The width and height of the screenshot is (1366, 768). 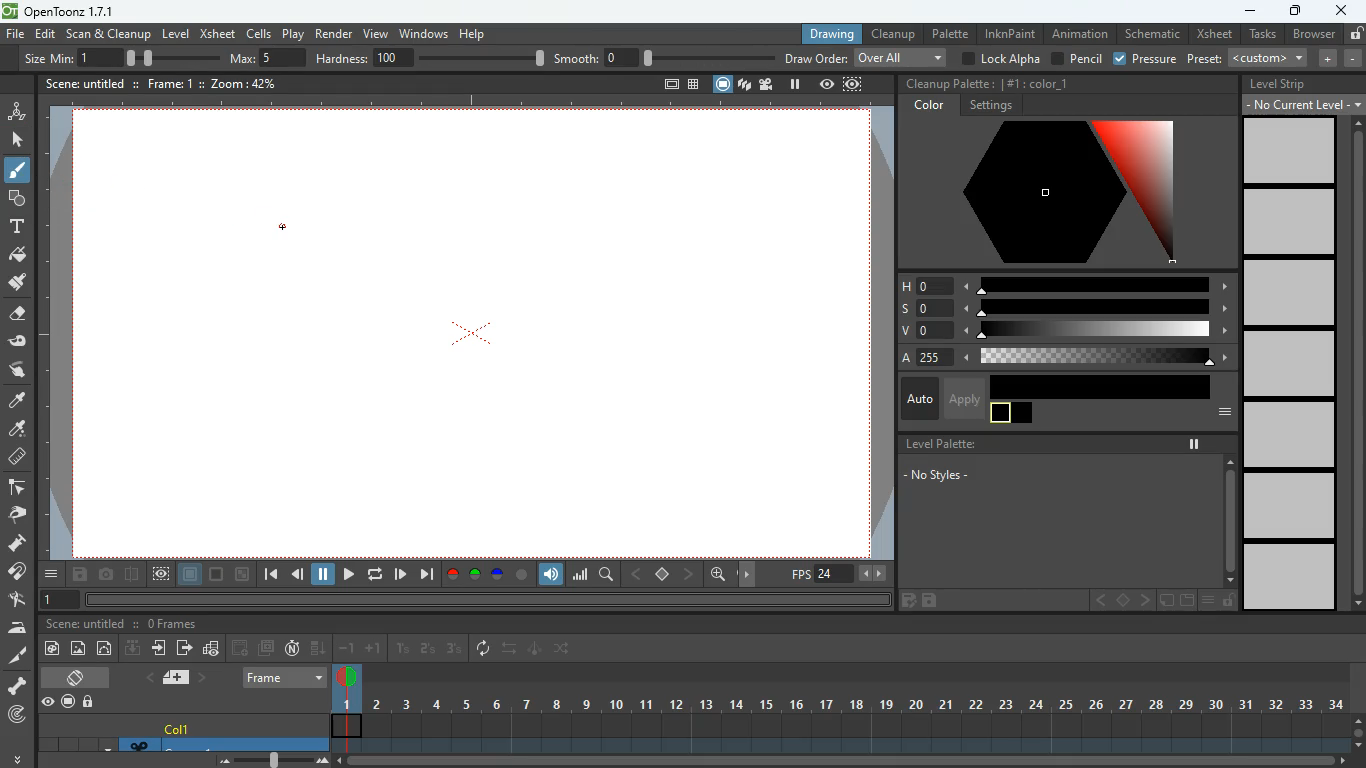 What do you see at coordinates (1358, 730) in the screenshot?
I see `scroll` at bounding box center [1358, 730].